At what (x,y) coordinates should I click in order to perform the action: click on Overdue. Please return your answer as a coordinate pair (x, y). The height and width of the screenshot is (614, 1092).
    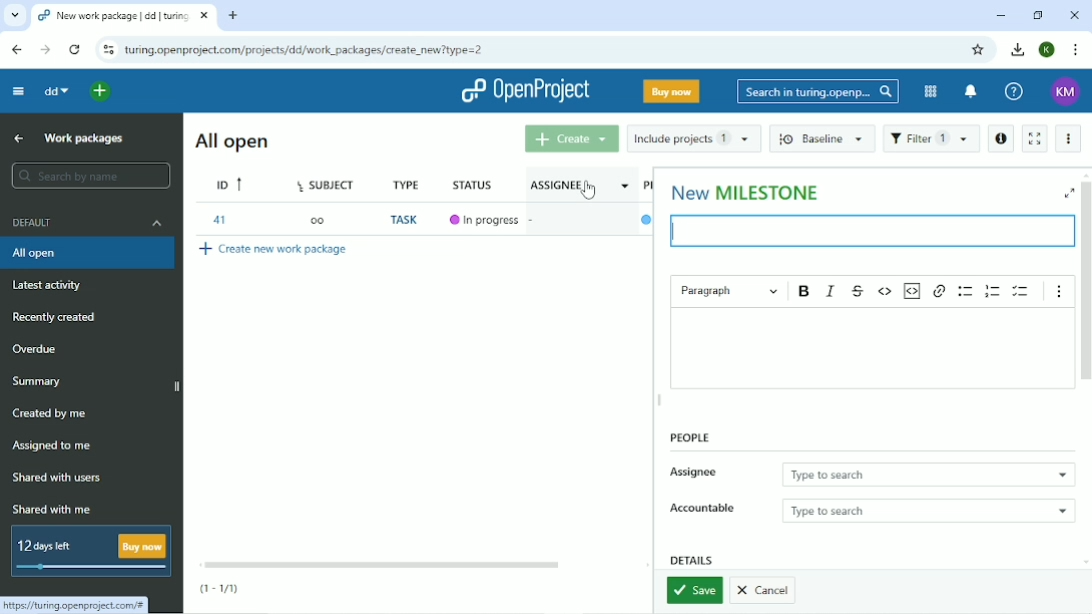
    Looking at the image, I should click on (37, 350).